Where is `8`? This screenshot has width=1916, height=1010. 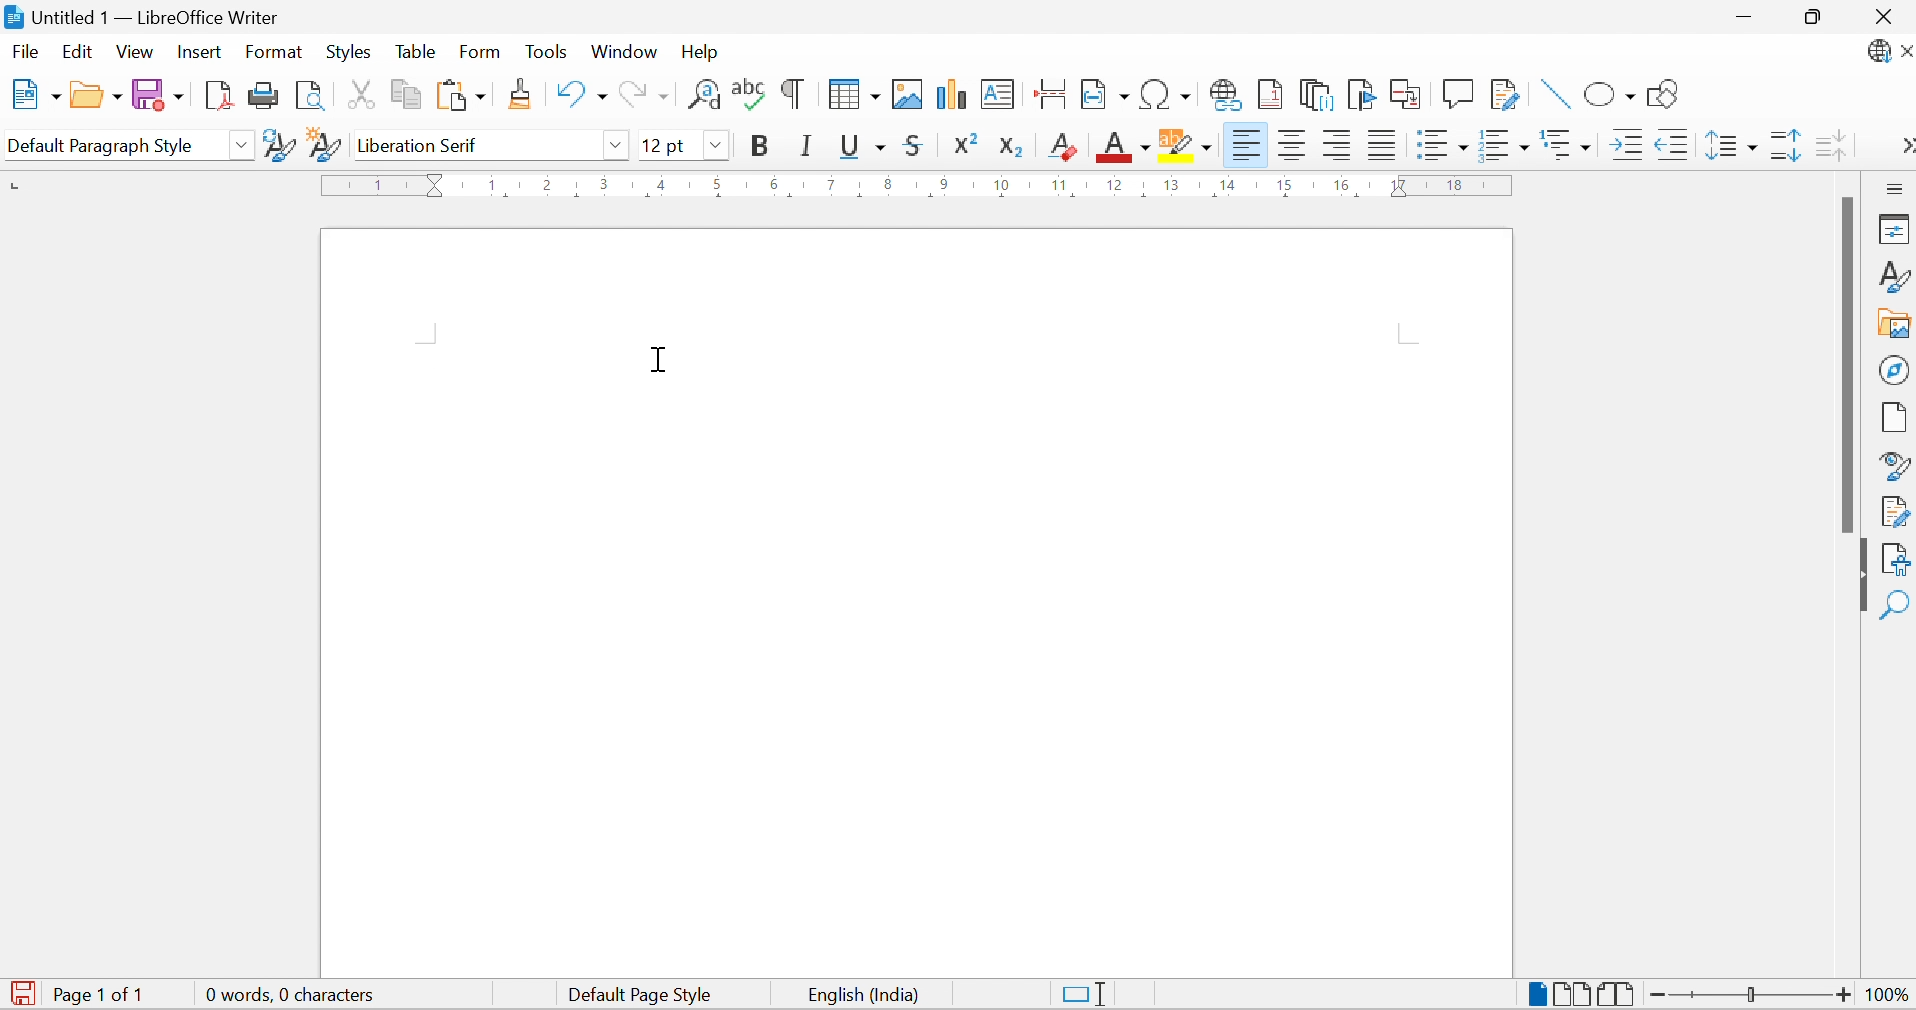 8 is located at coordinates (888, 186).